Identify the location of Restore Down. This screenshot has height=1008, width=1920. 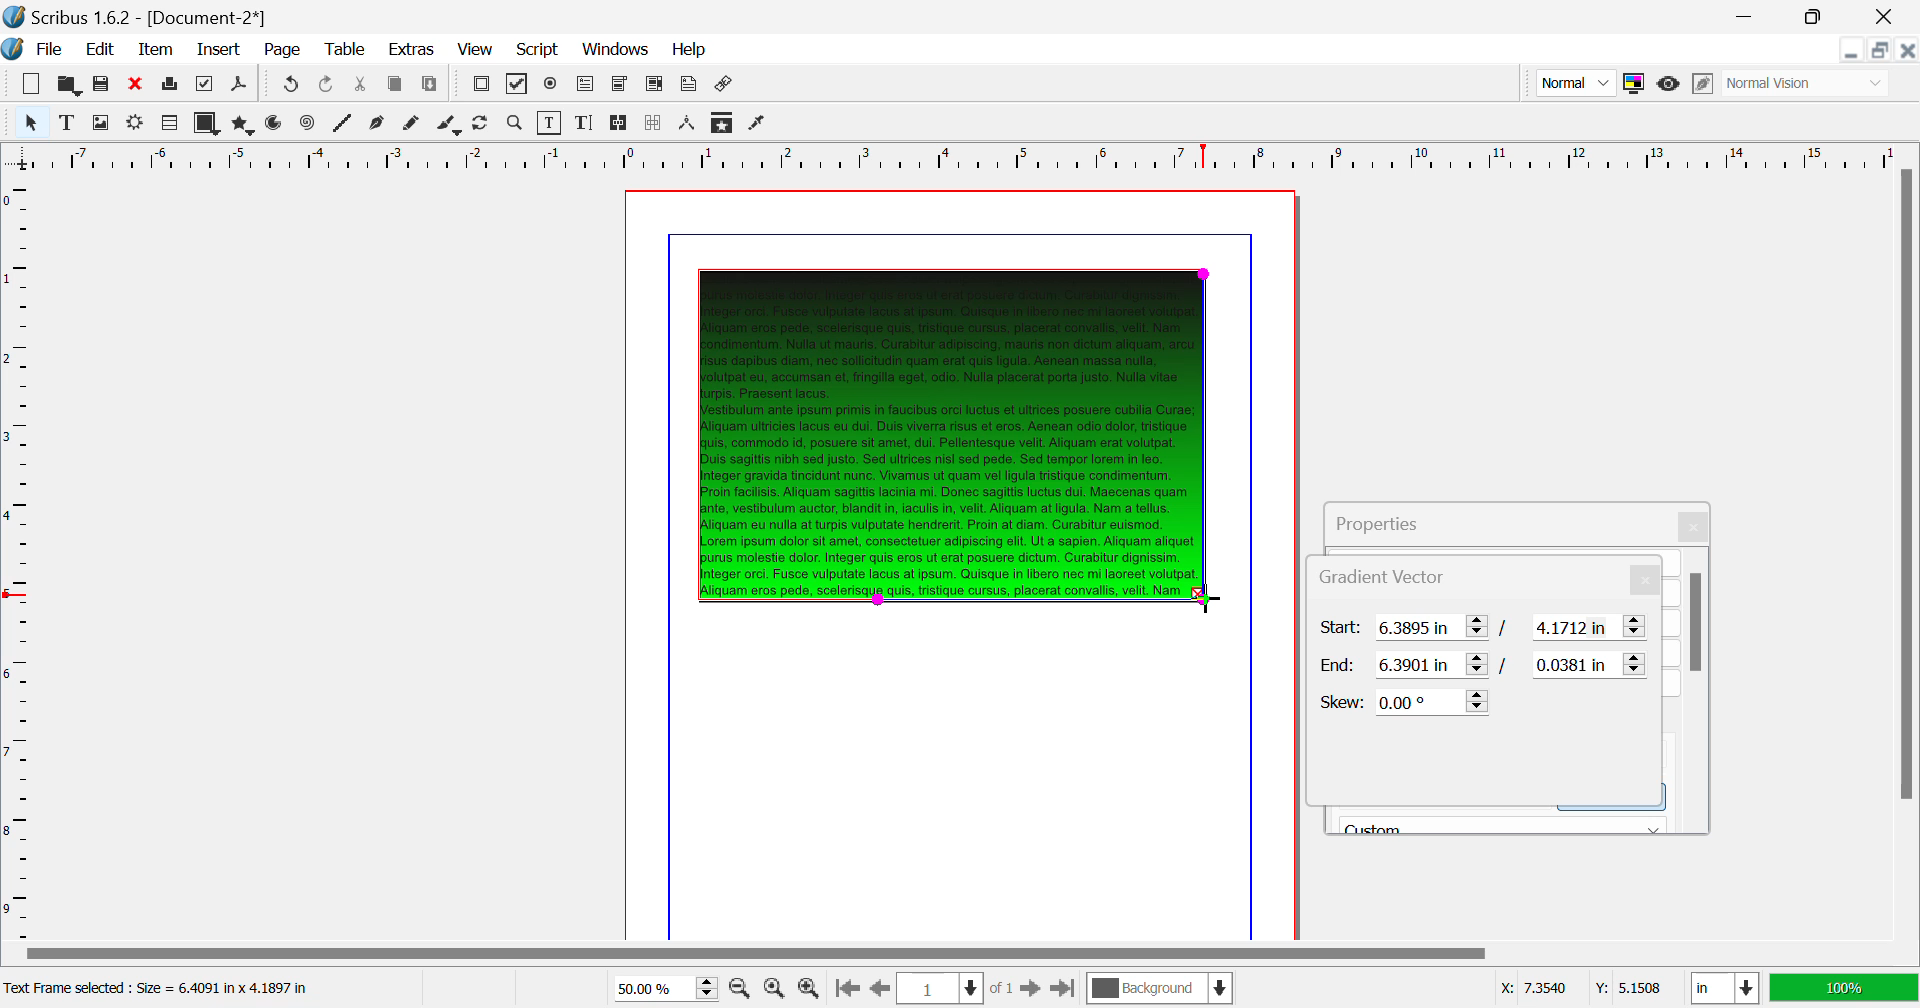
(1853, 50).